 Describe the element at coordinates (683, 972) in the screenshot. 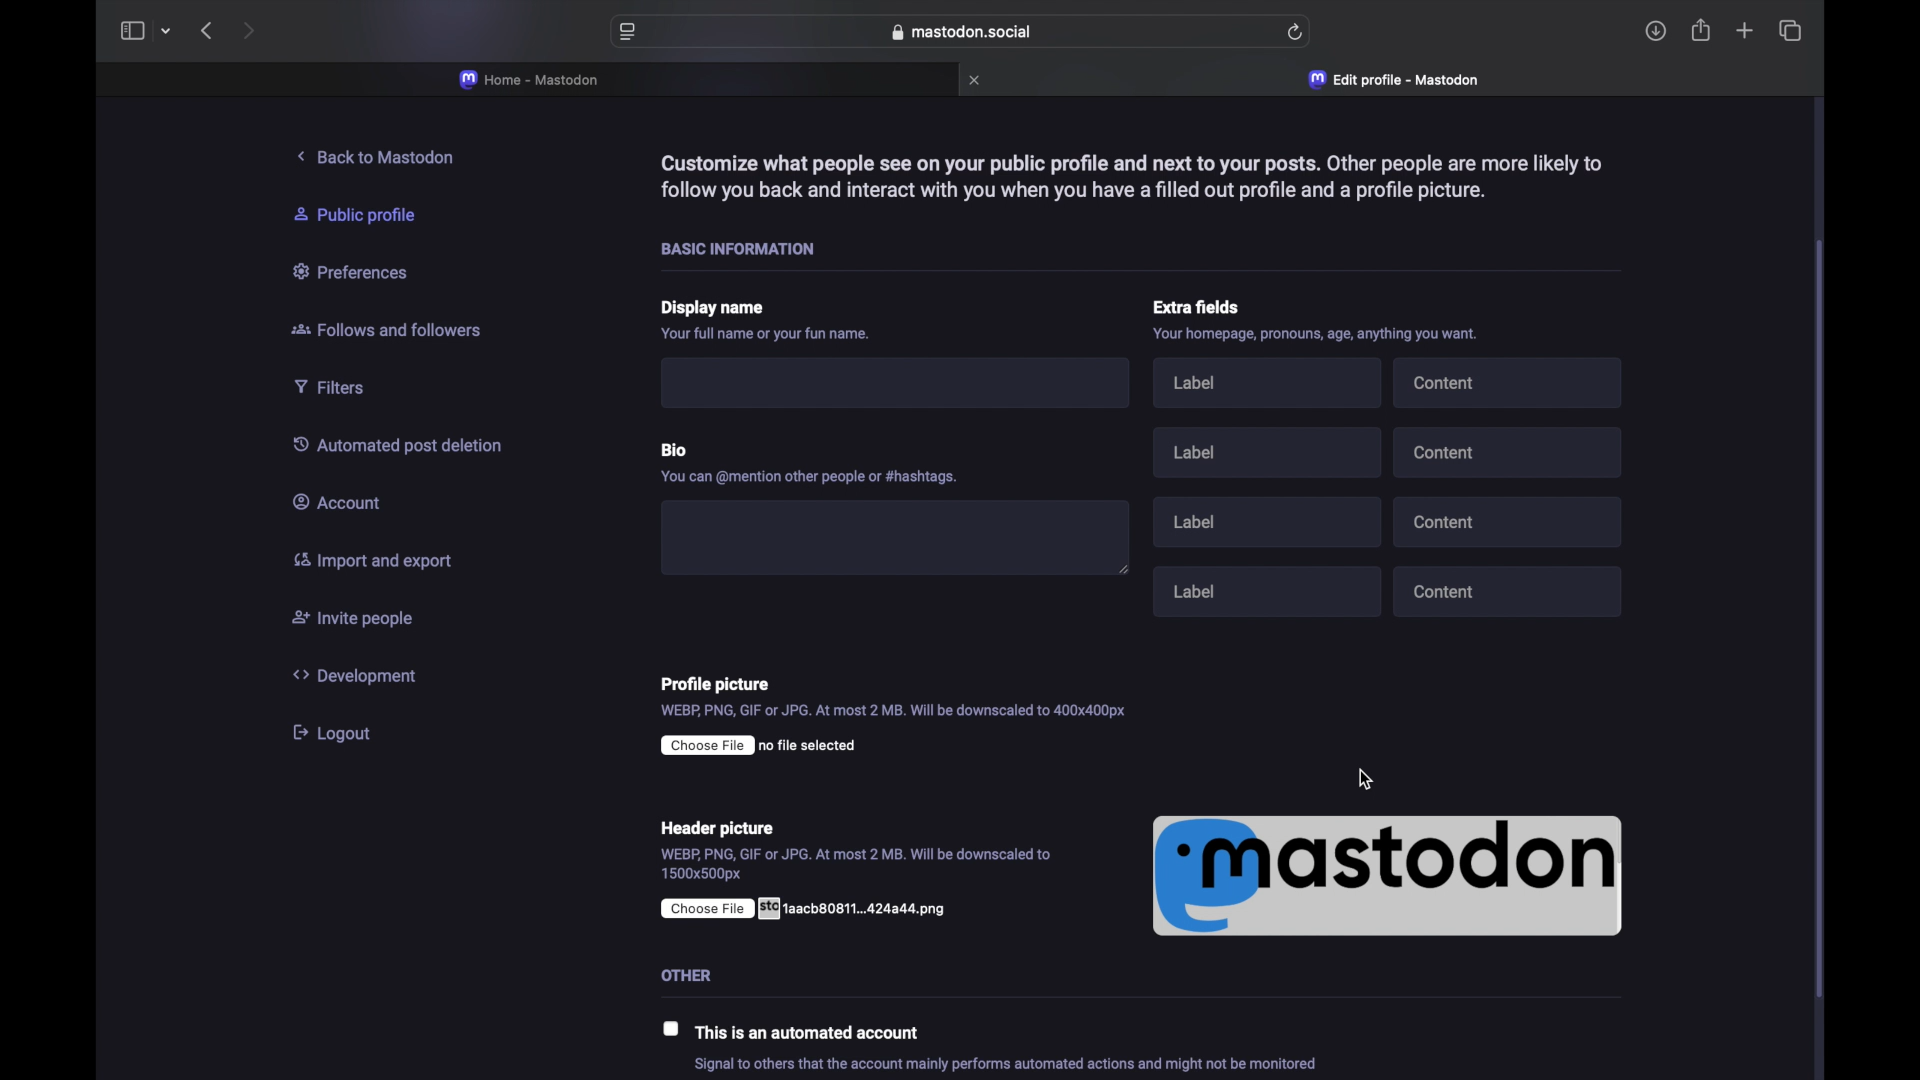

I see `` at that location.